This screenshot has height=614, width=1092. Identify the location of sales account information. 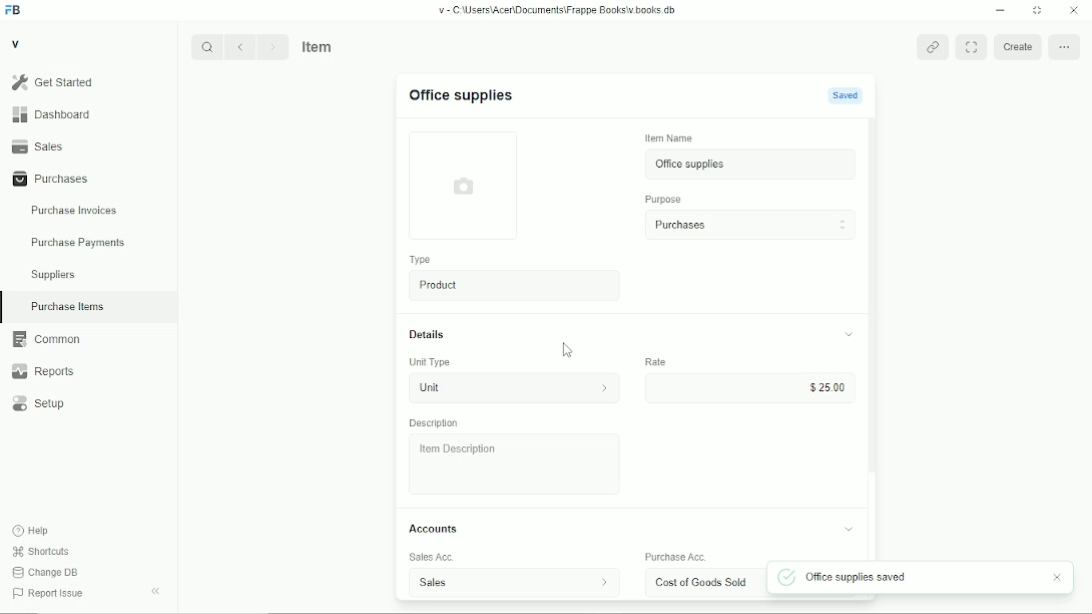
(604, 582).